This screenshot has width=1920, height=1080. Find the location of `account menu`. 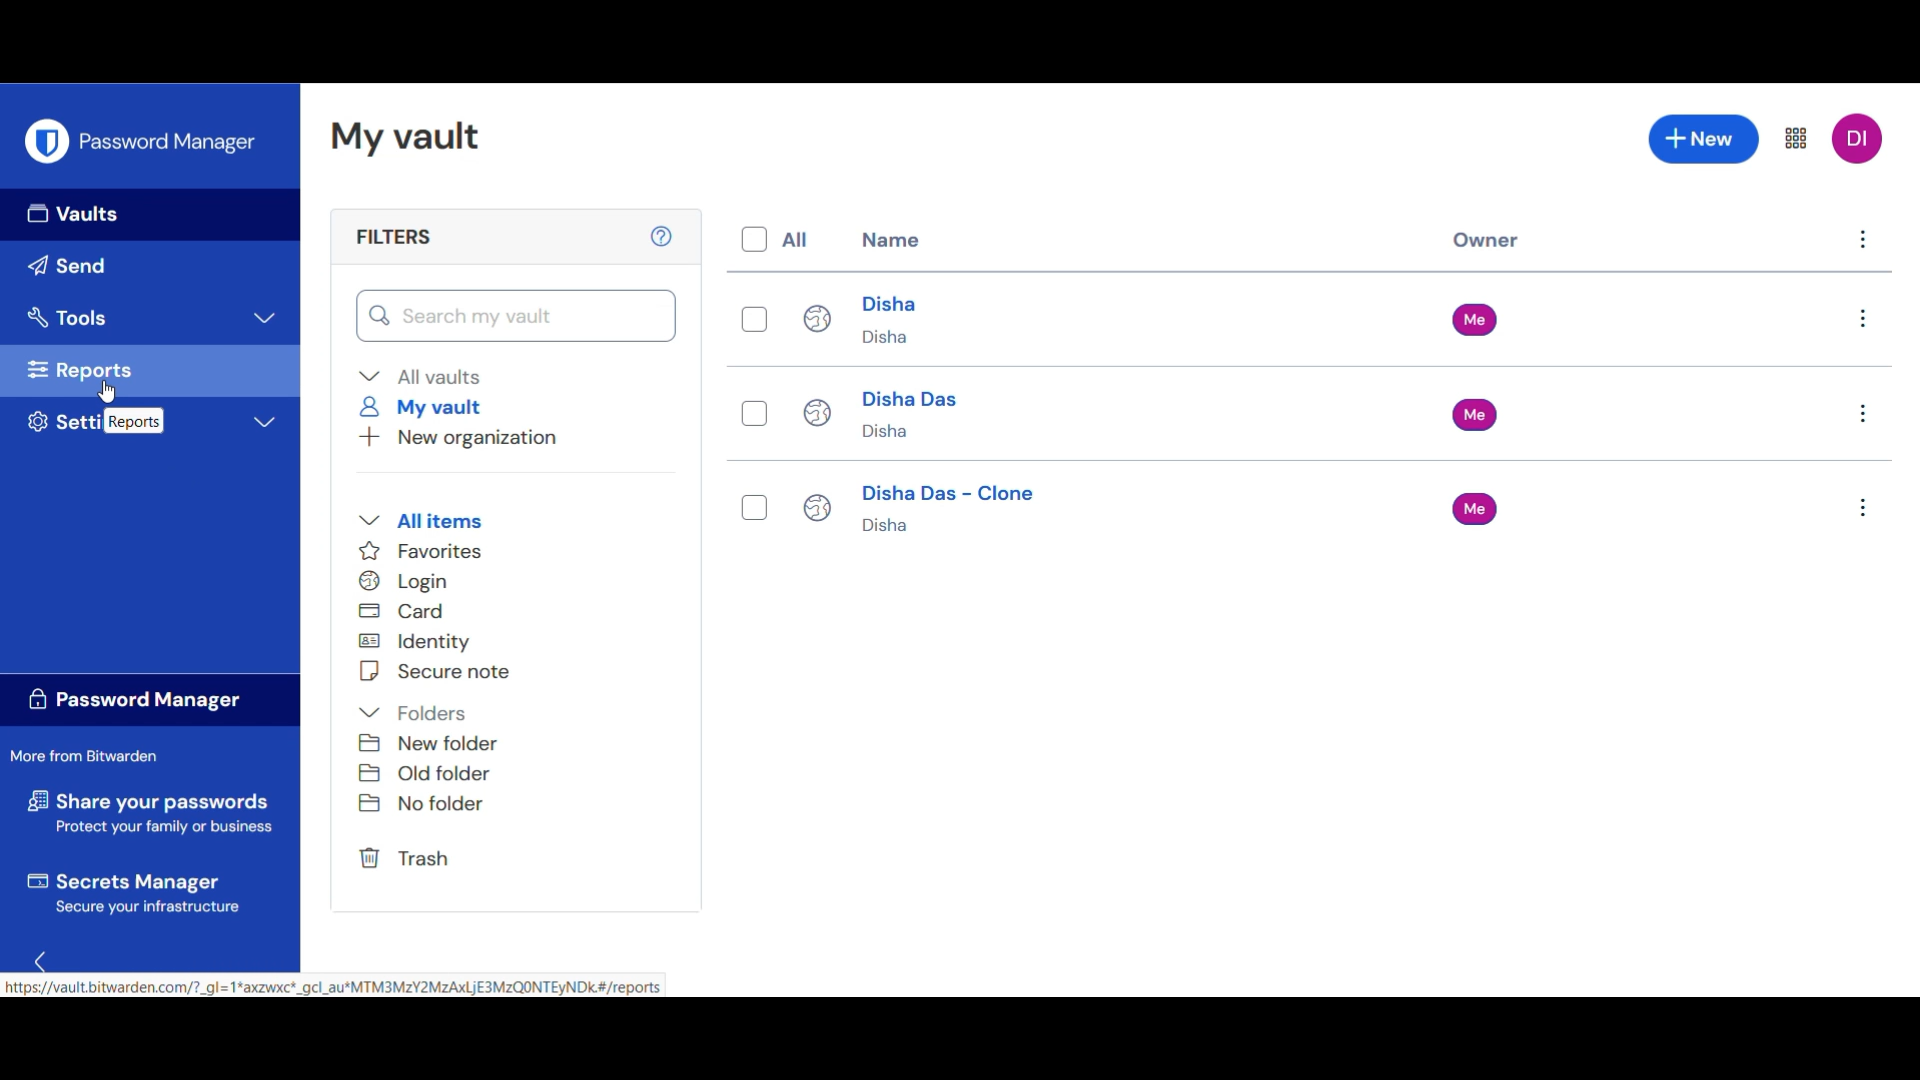

account menu is located at coordinates (1859, 138).